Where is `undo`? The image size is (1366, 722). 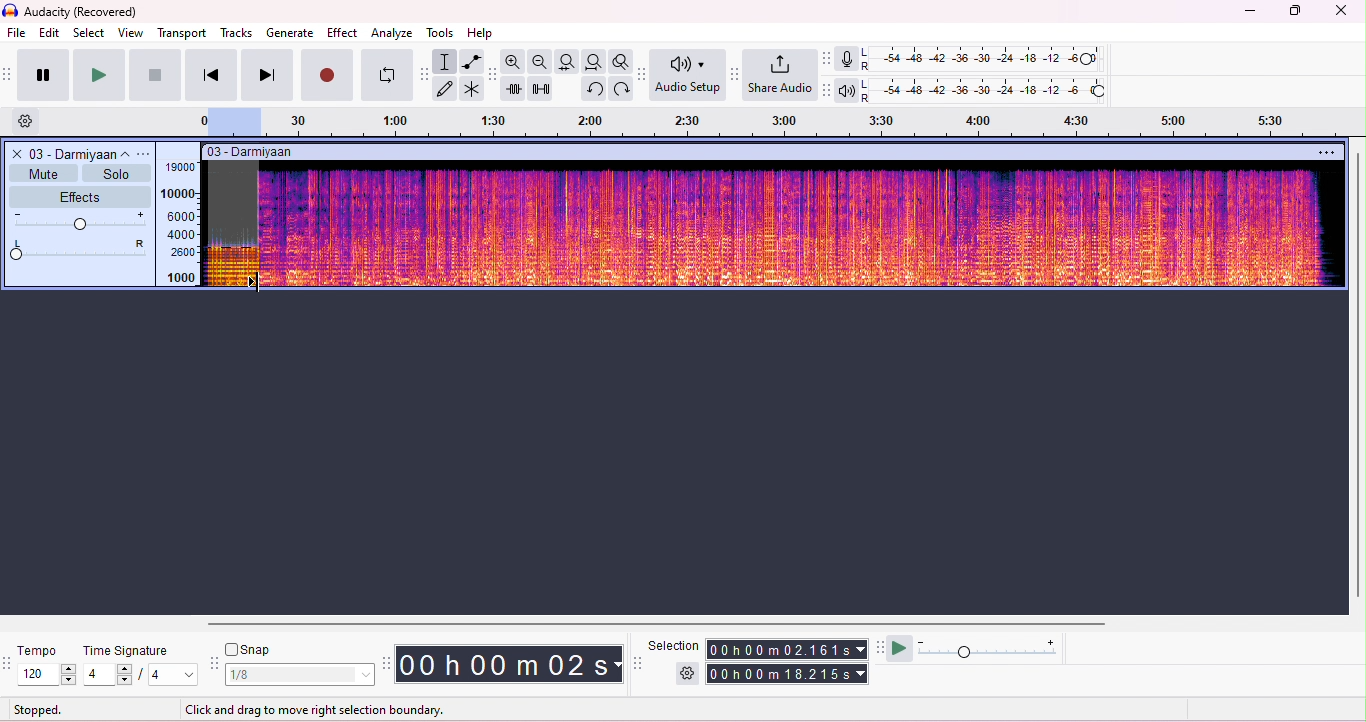 undo is located at coordinates (593, 88).